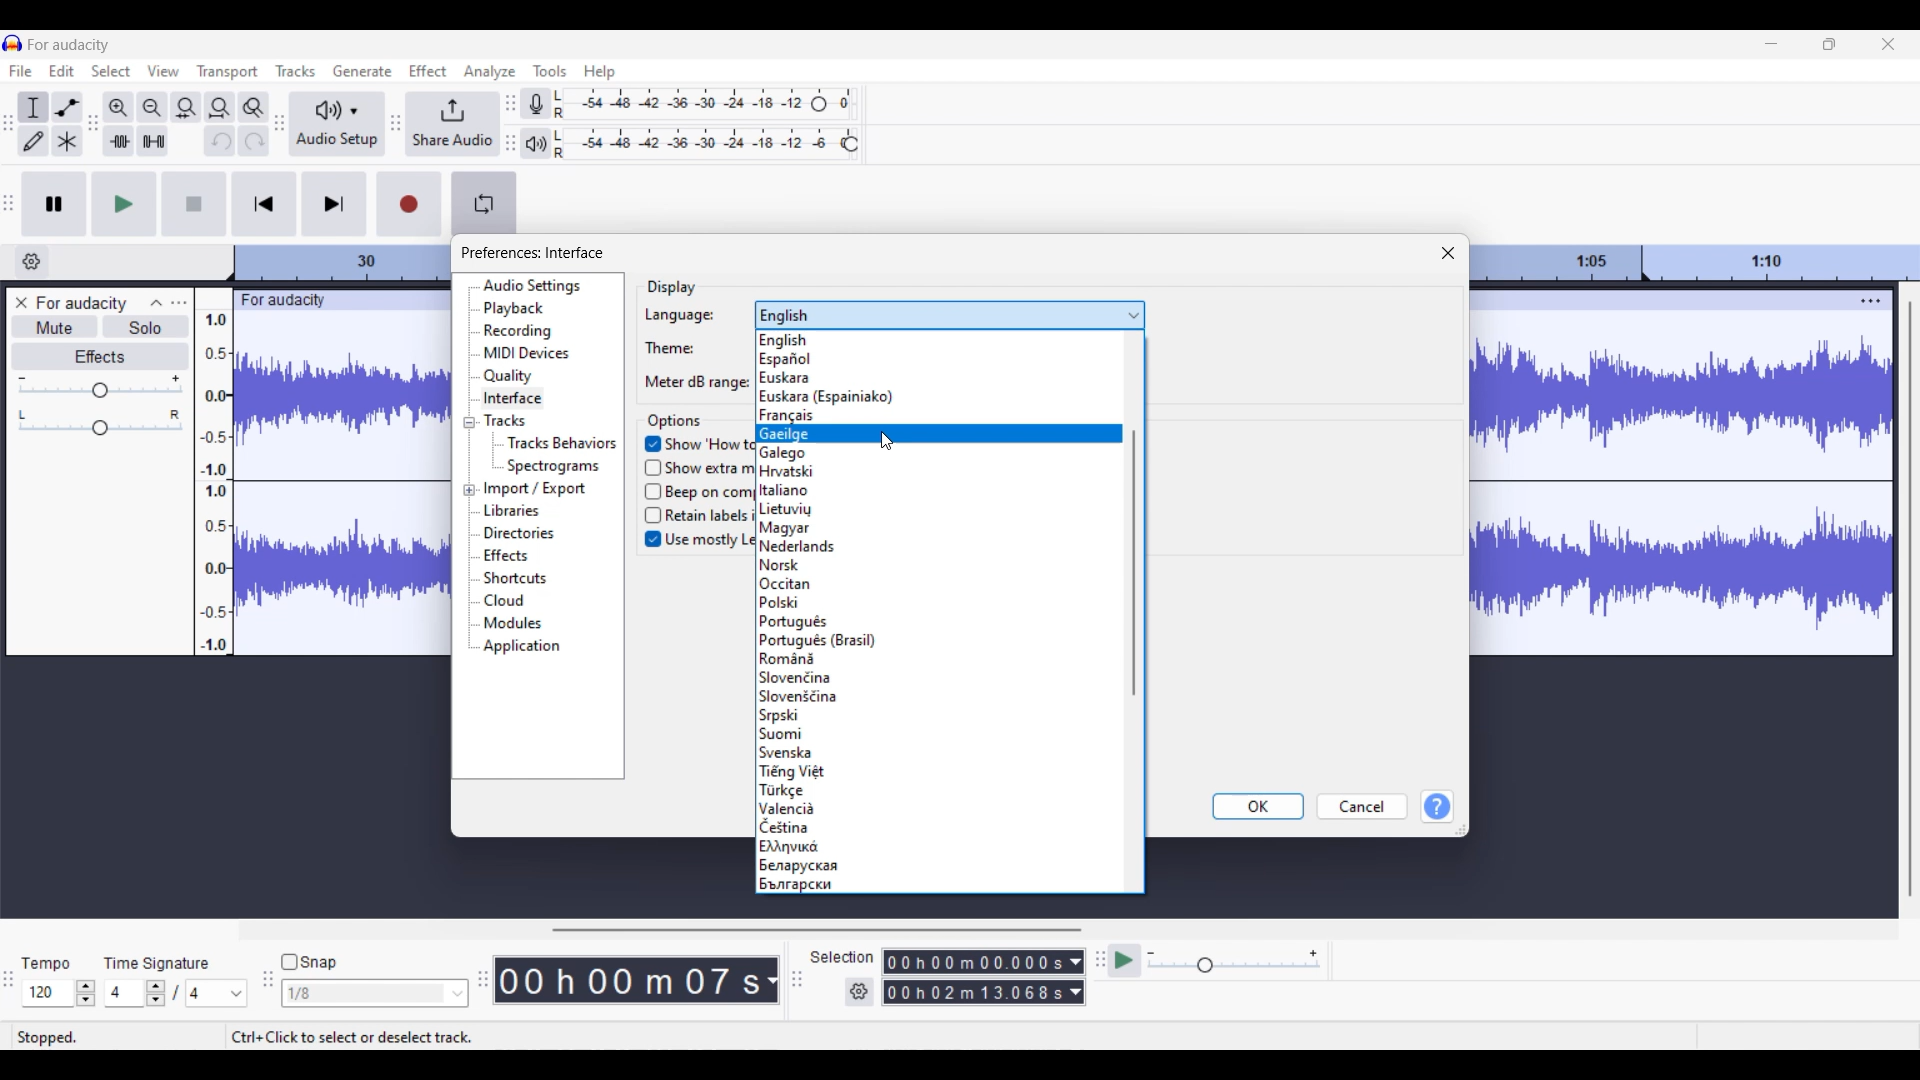 The image size is (1920, 1080). Describe the element at coordinates (1872, 300) in the screenshot. I see `Track settings` at that location.